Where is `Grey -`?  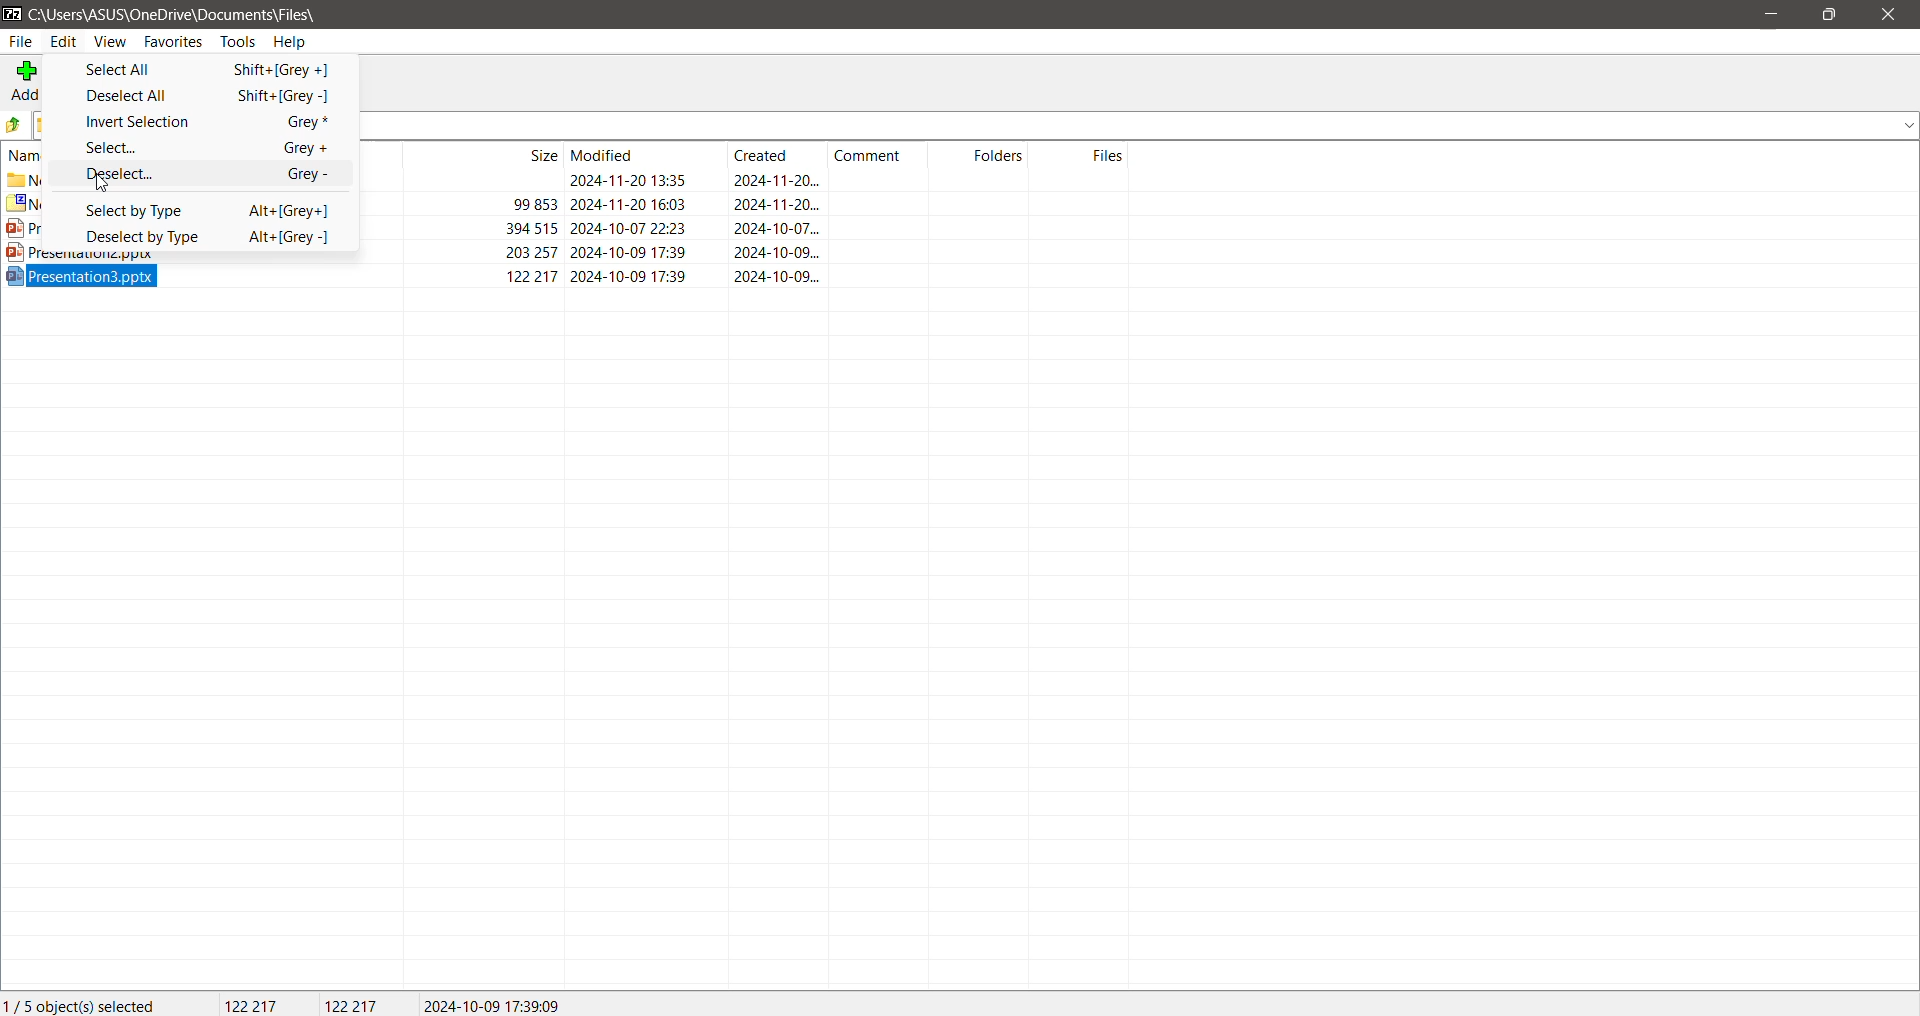
Grey - is located at coordinates (307, 176).